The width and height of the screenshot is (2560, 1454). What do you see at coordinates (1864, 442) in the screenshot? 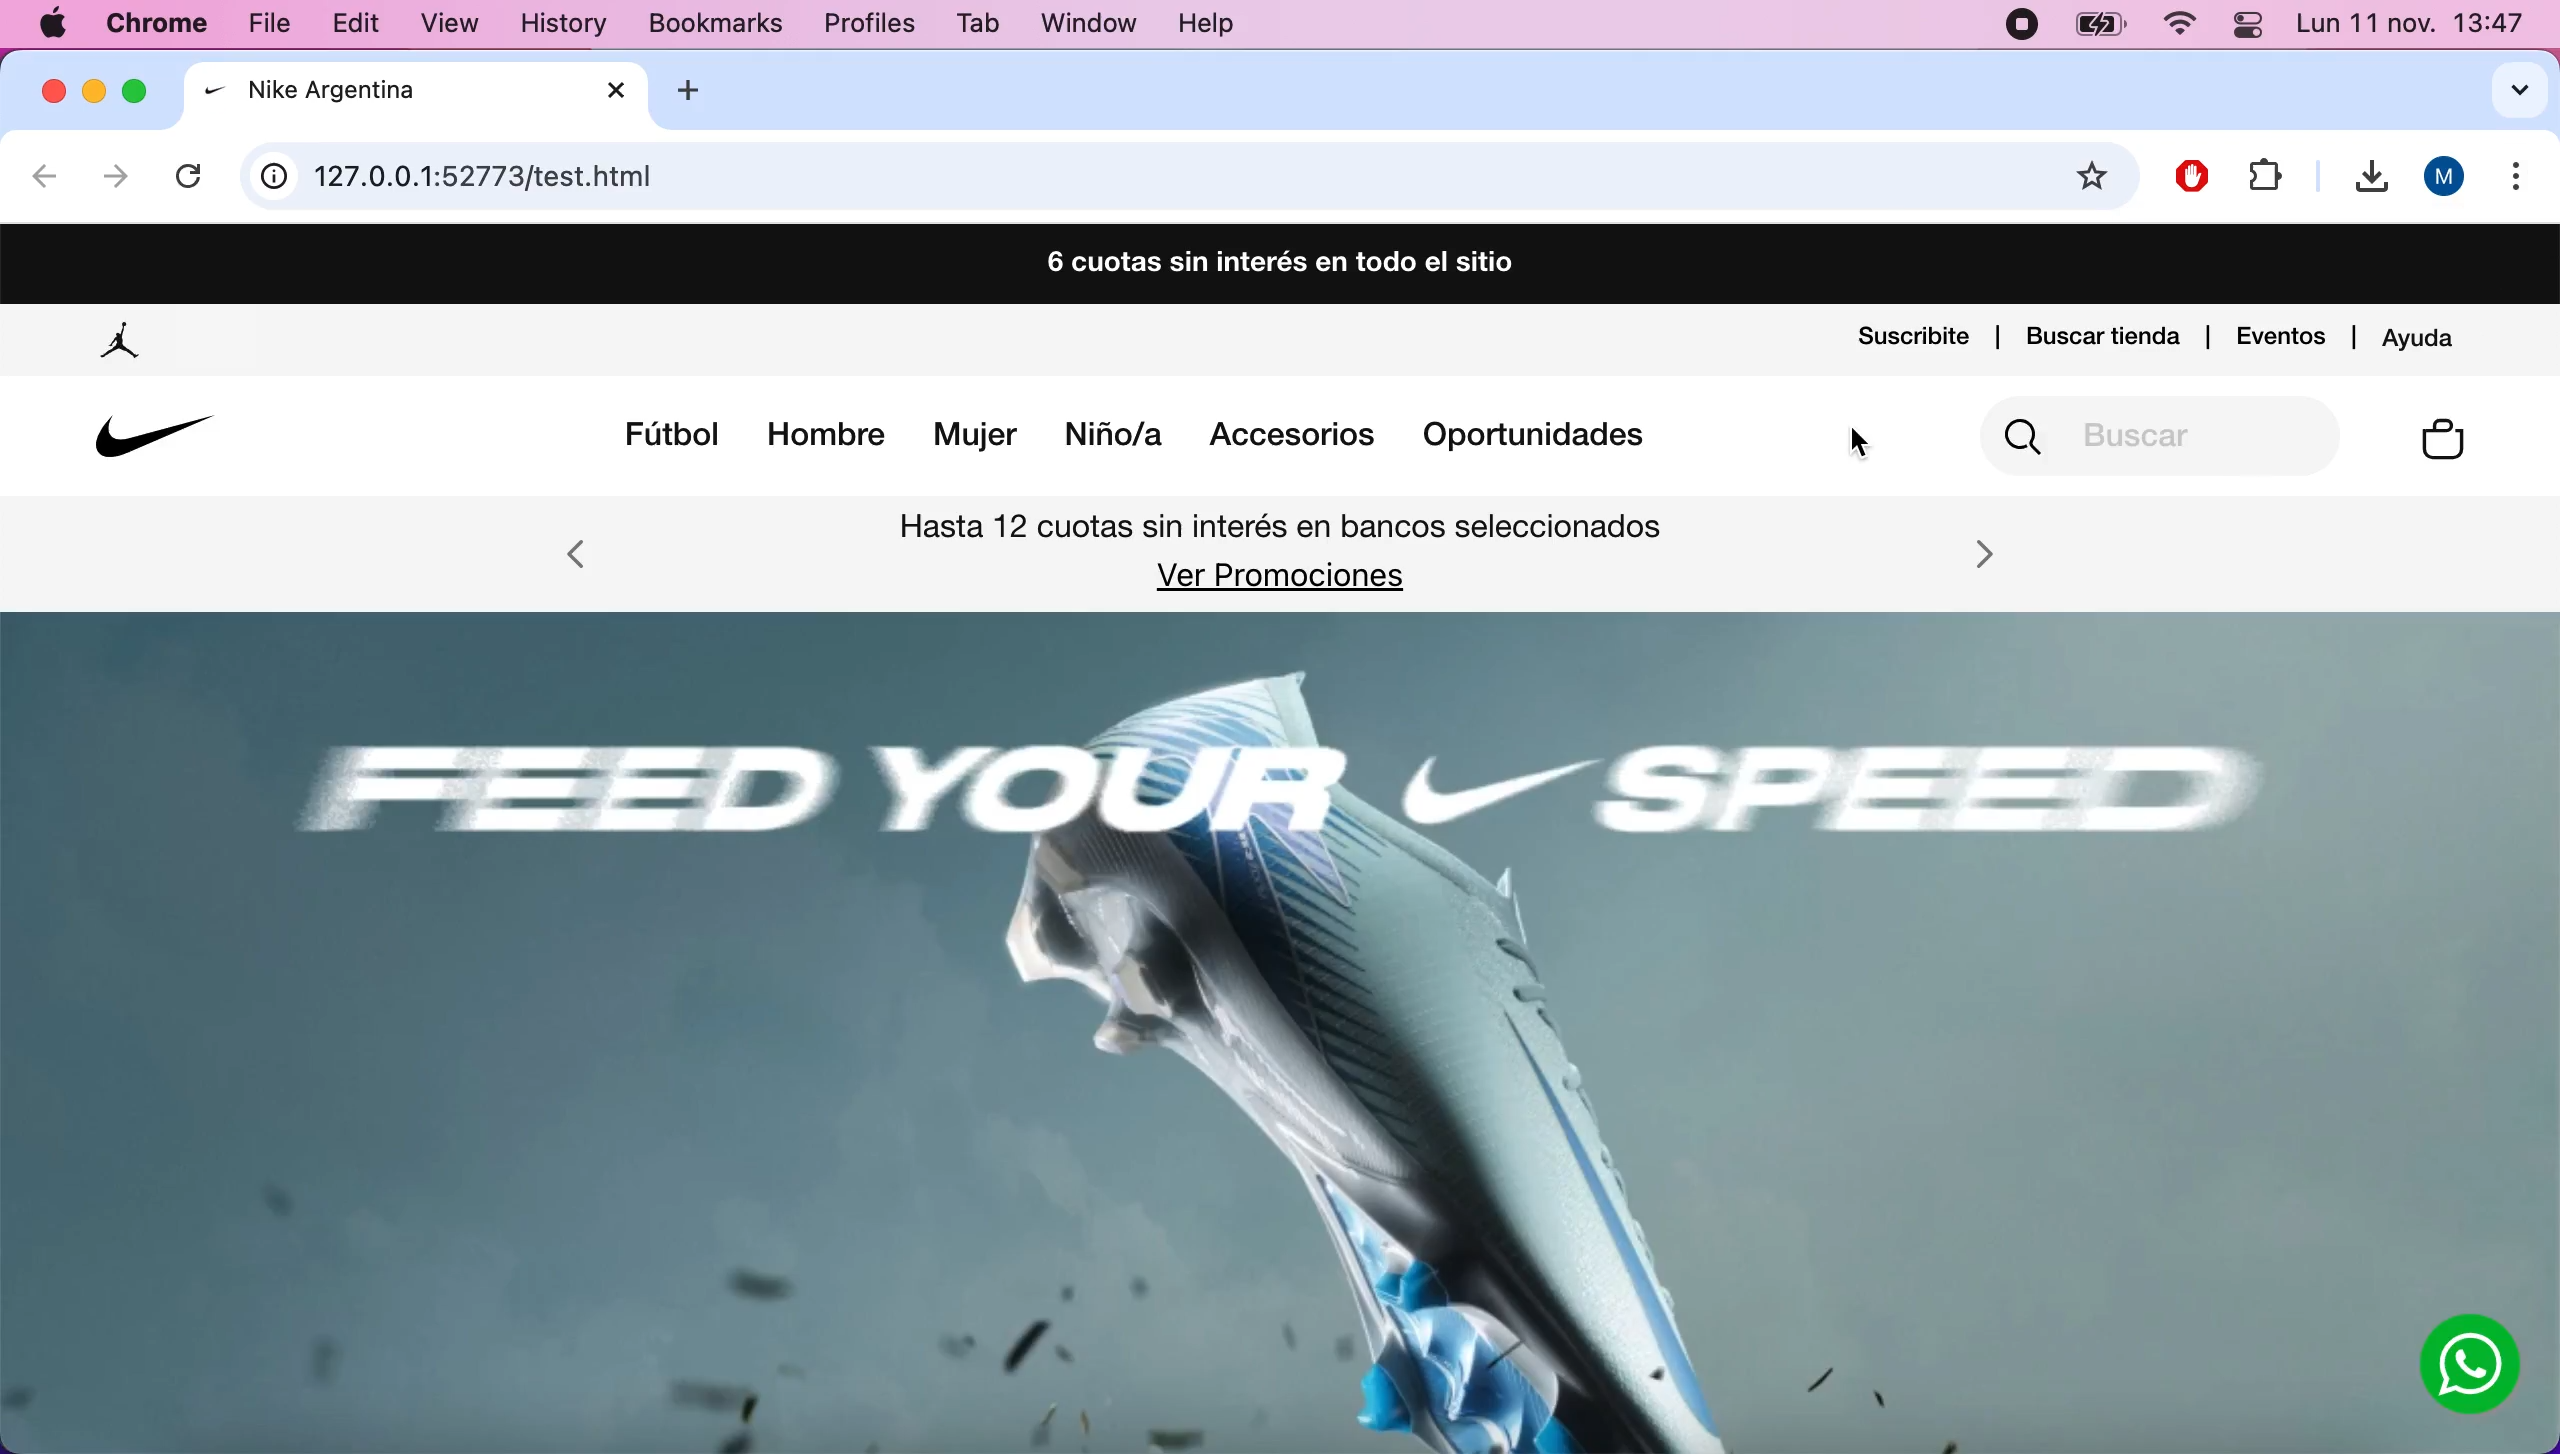
I see `cursor` at bounding box center [1864, 442].